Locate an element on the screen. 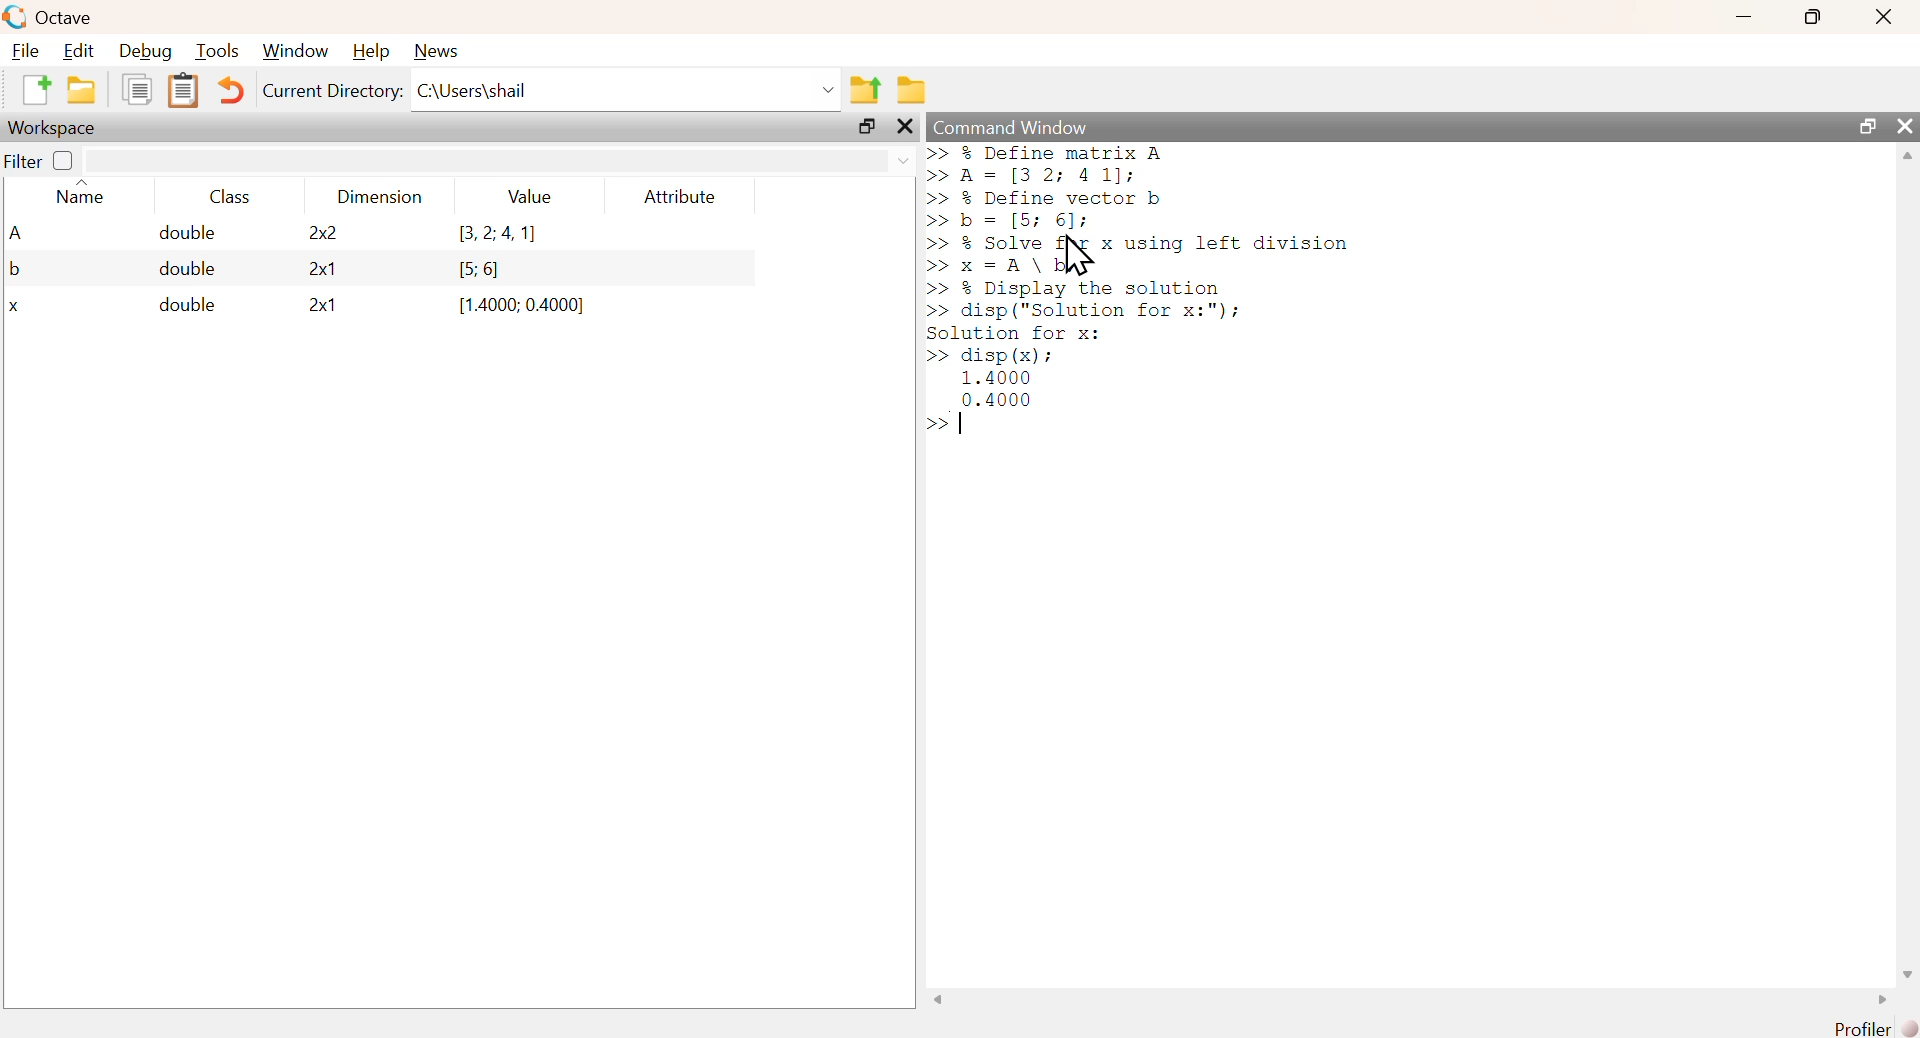  command is located at coordinates (1323, 300).